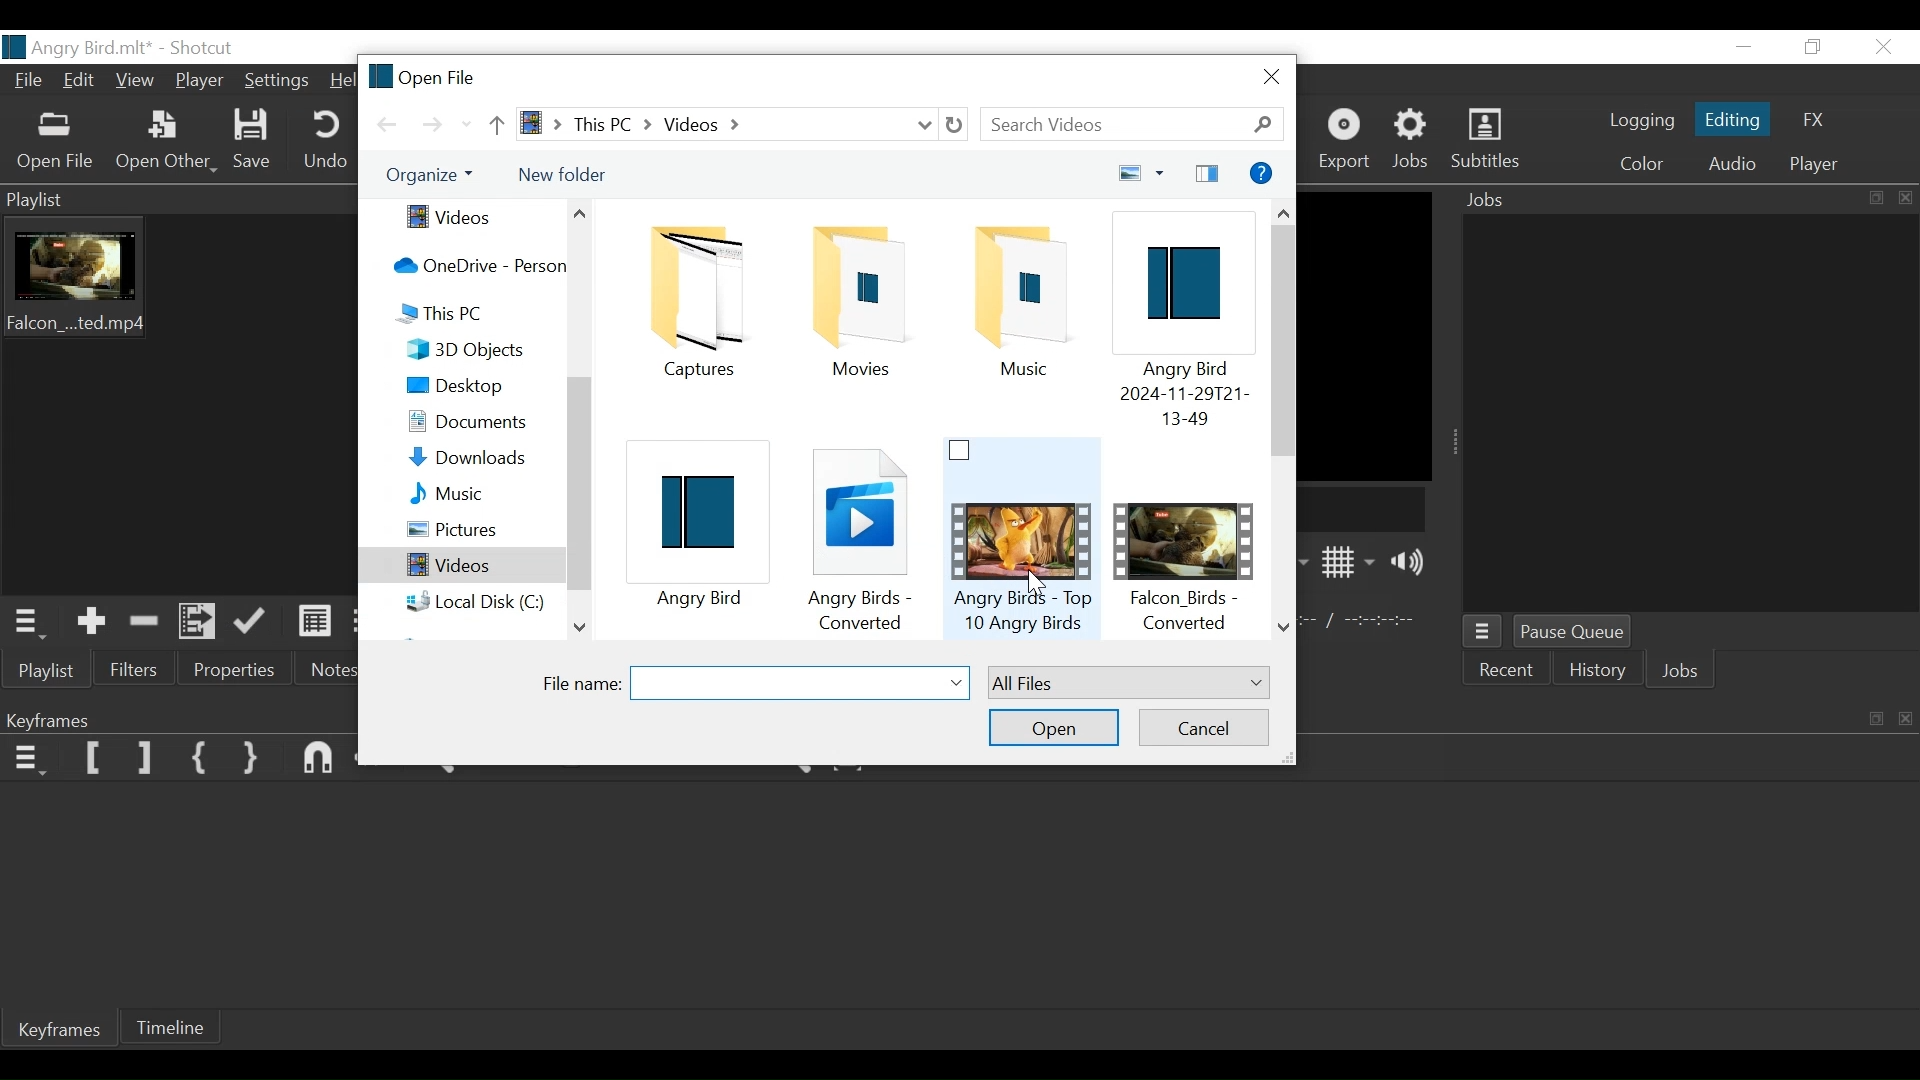  I want to click on Video File, so click(1023, 538).